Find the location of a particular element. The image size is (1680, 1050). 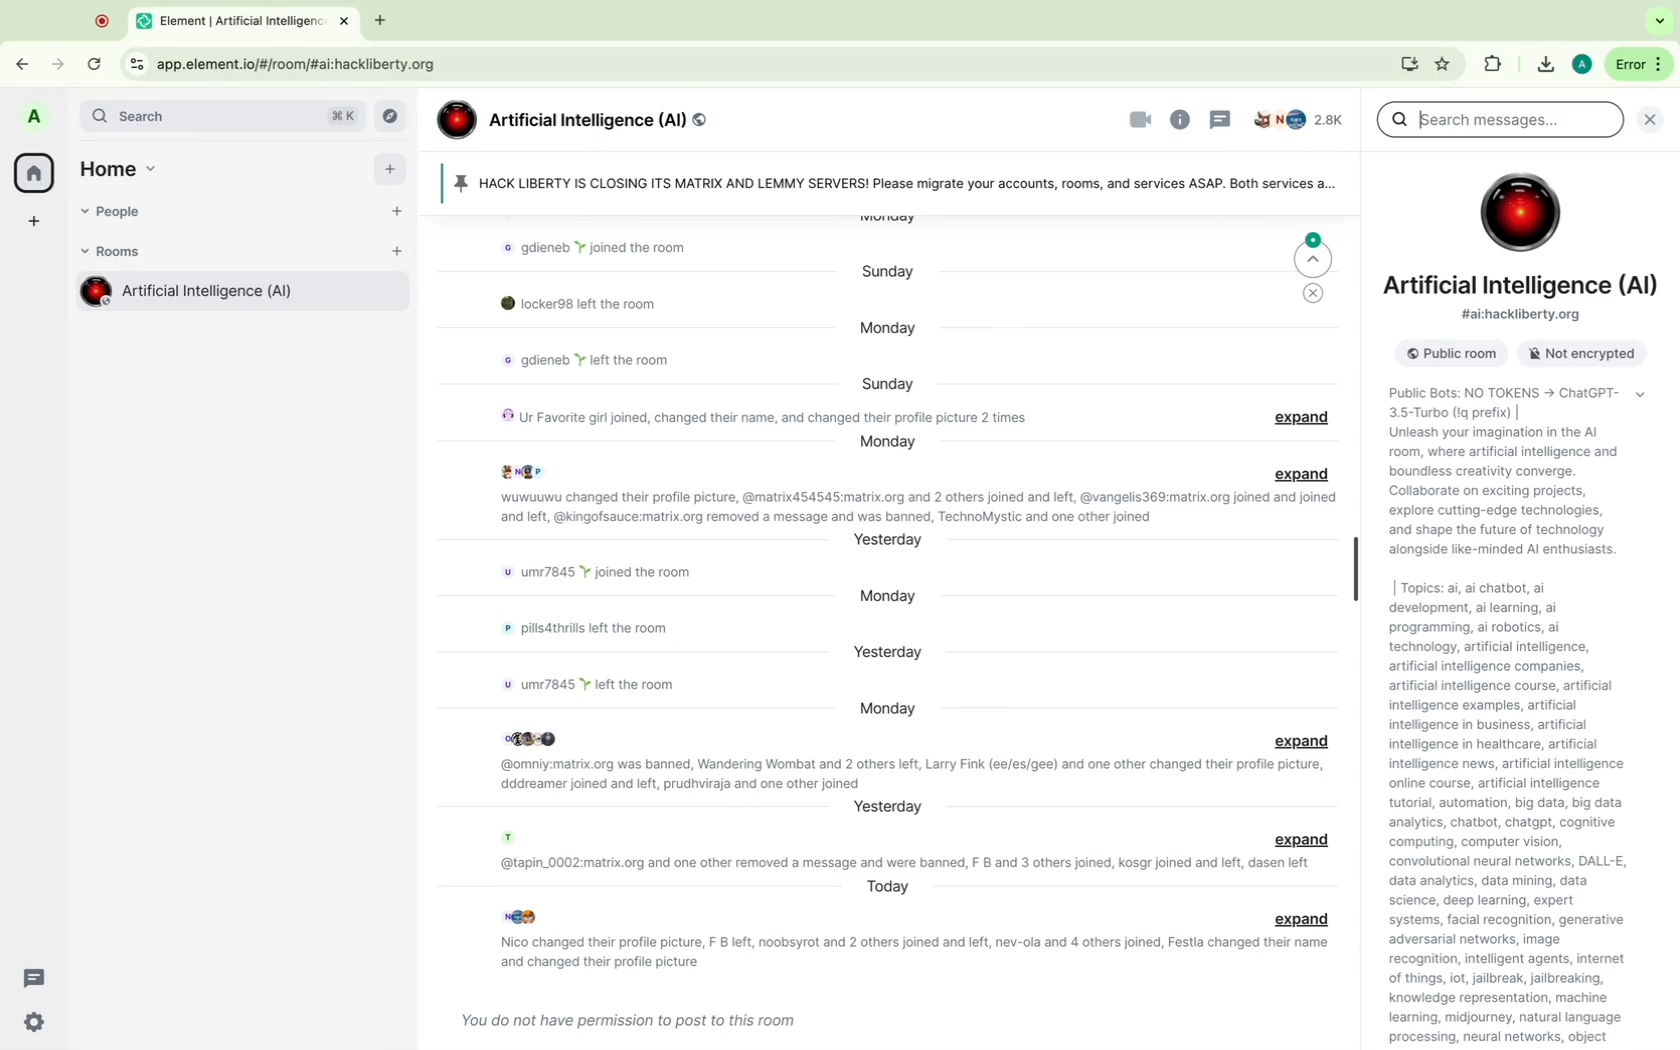

day is located at coordinates (887, 806).